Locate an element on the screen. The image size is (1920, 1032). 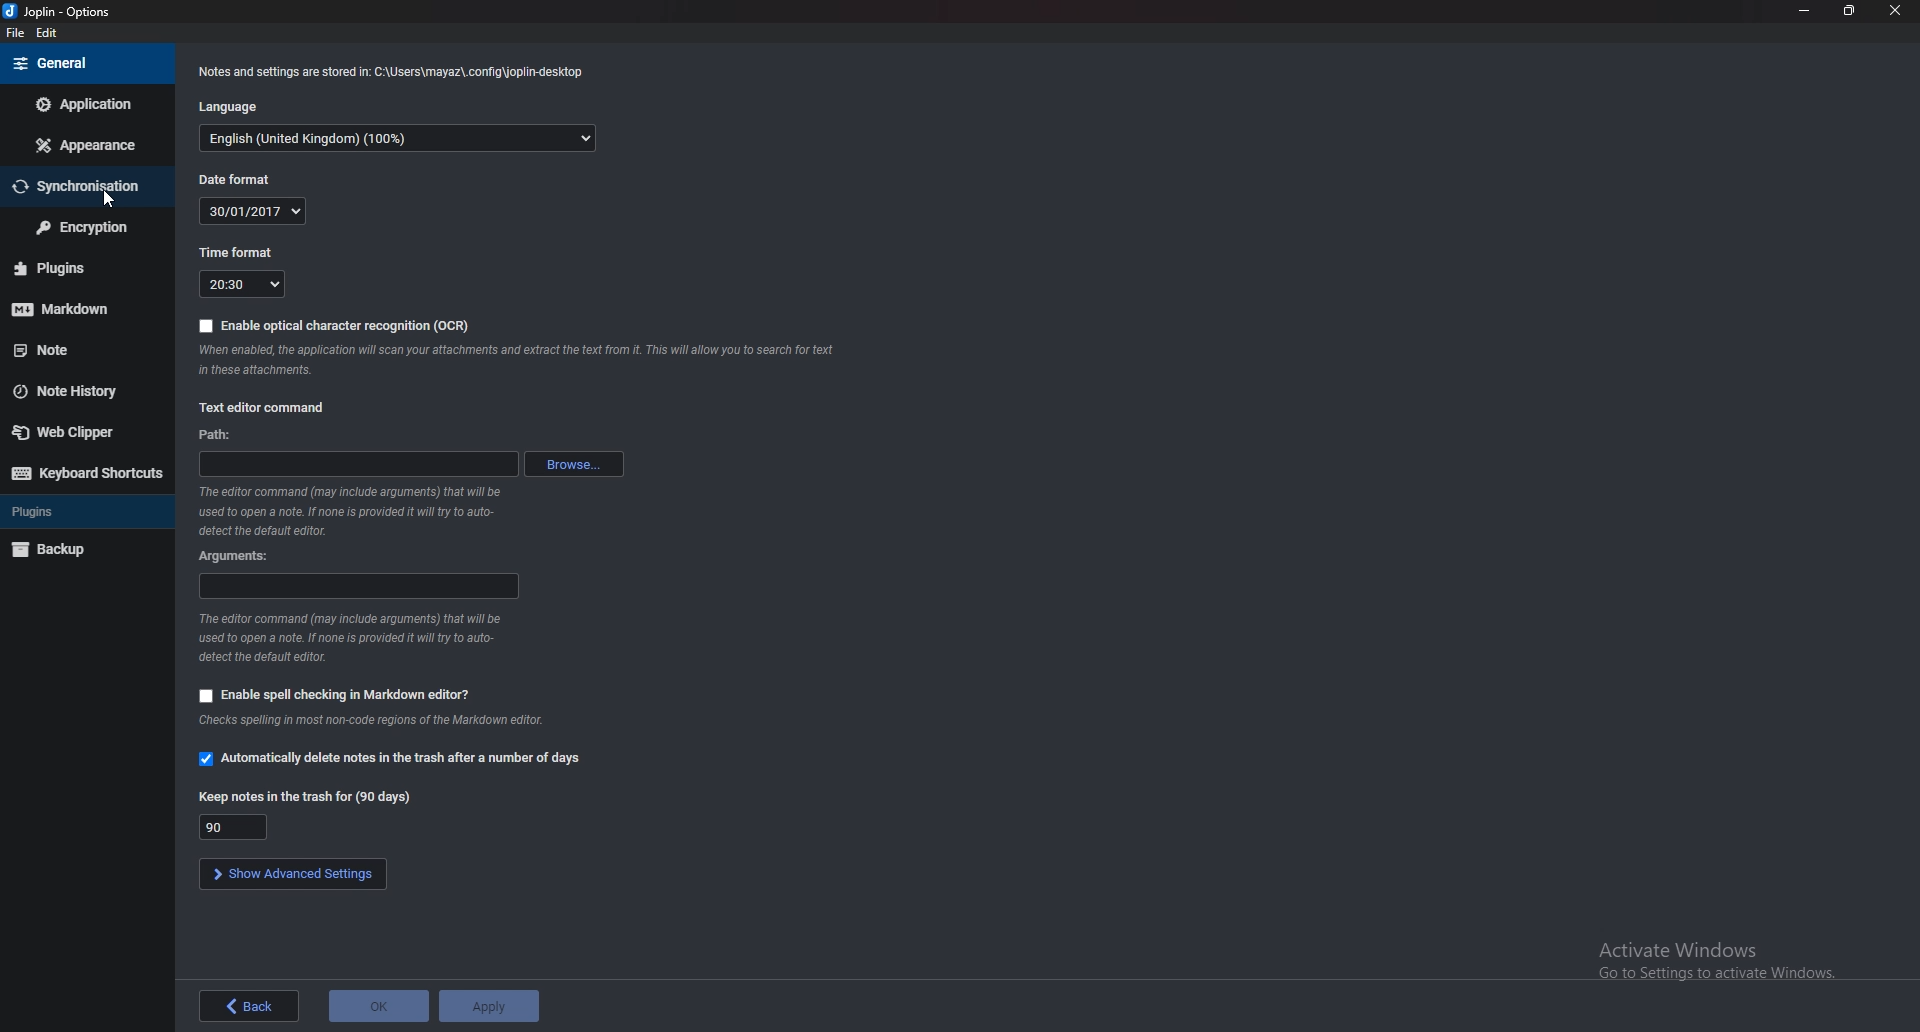
backup is located at coordinates (77, 549).